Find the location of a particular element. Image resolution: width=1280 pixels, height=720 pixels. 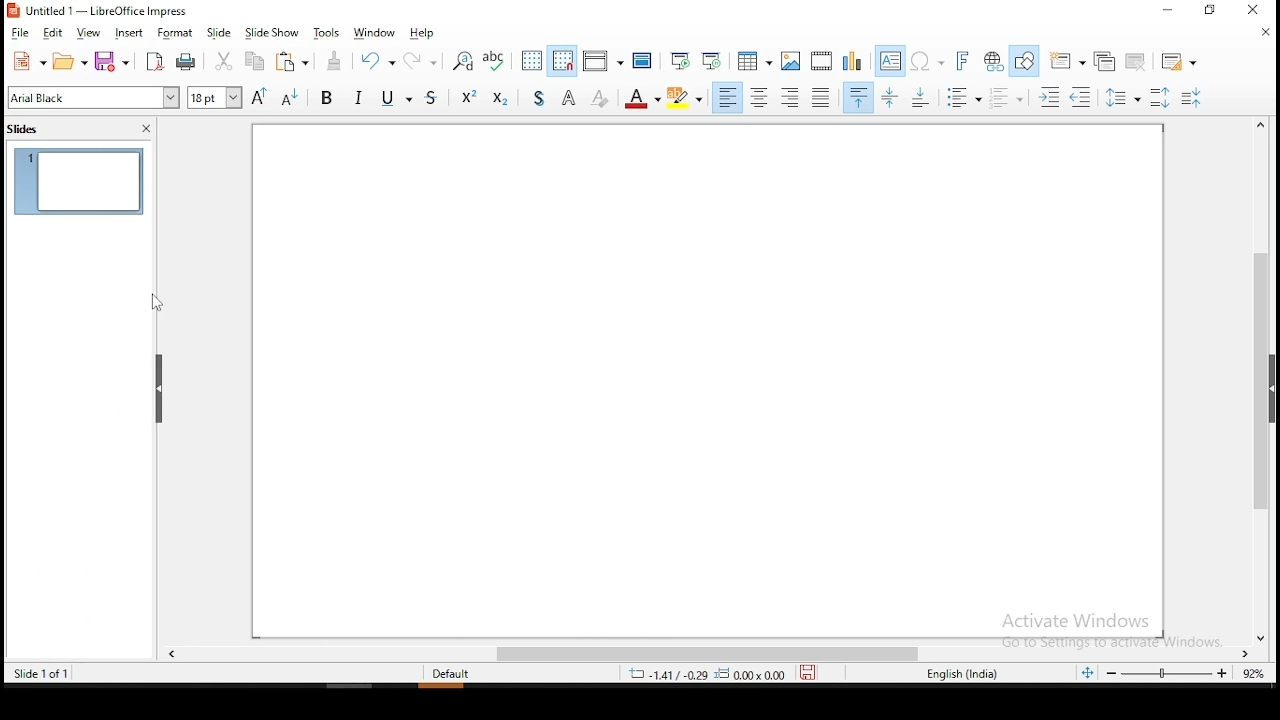

text box is located at coordinates (890, 59).